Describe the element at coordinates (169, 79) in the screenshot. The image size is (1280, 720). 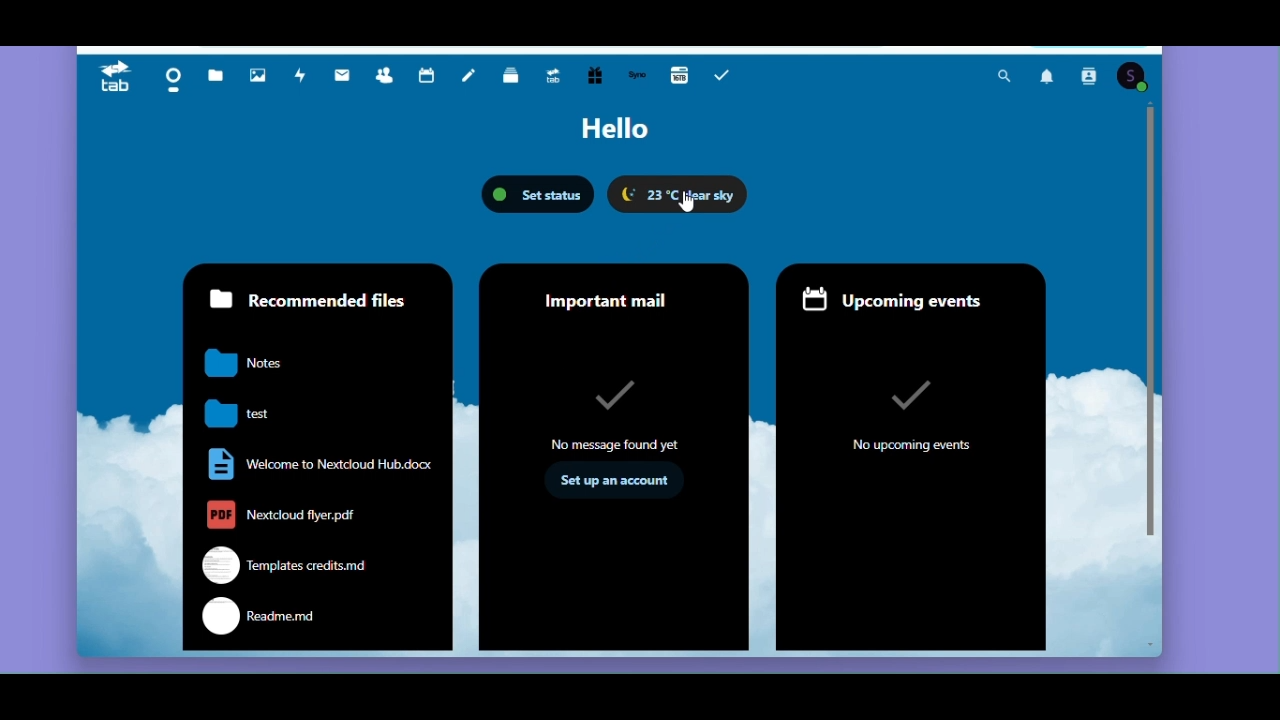
I see `Dashboard` at that location.